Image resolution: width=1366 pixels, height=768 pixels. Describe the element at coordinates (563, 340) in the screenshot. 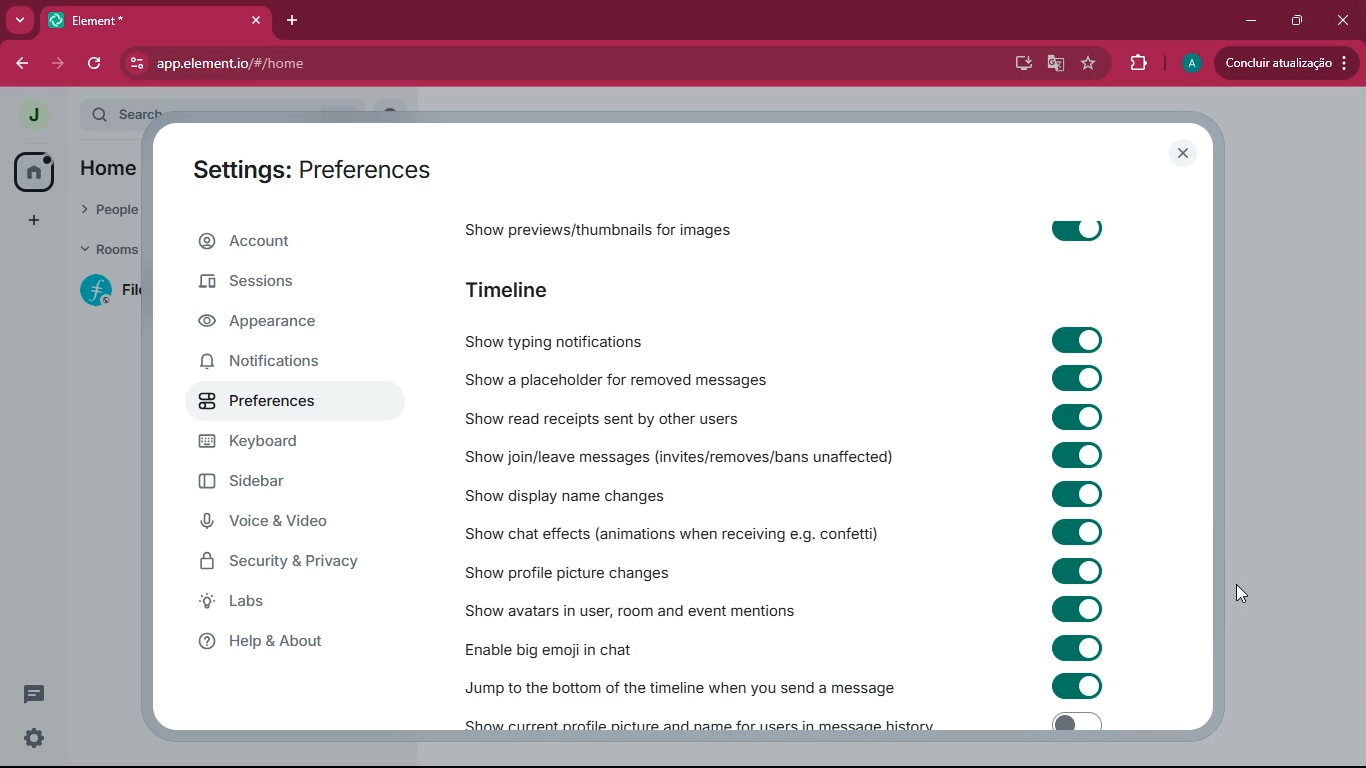

I see `show typing notifications` at that location.